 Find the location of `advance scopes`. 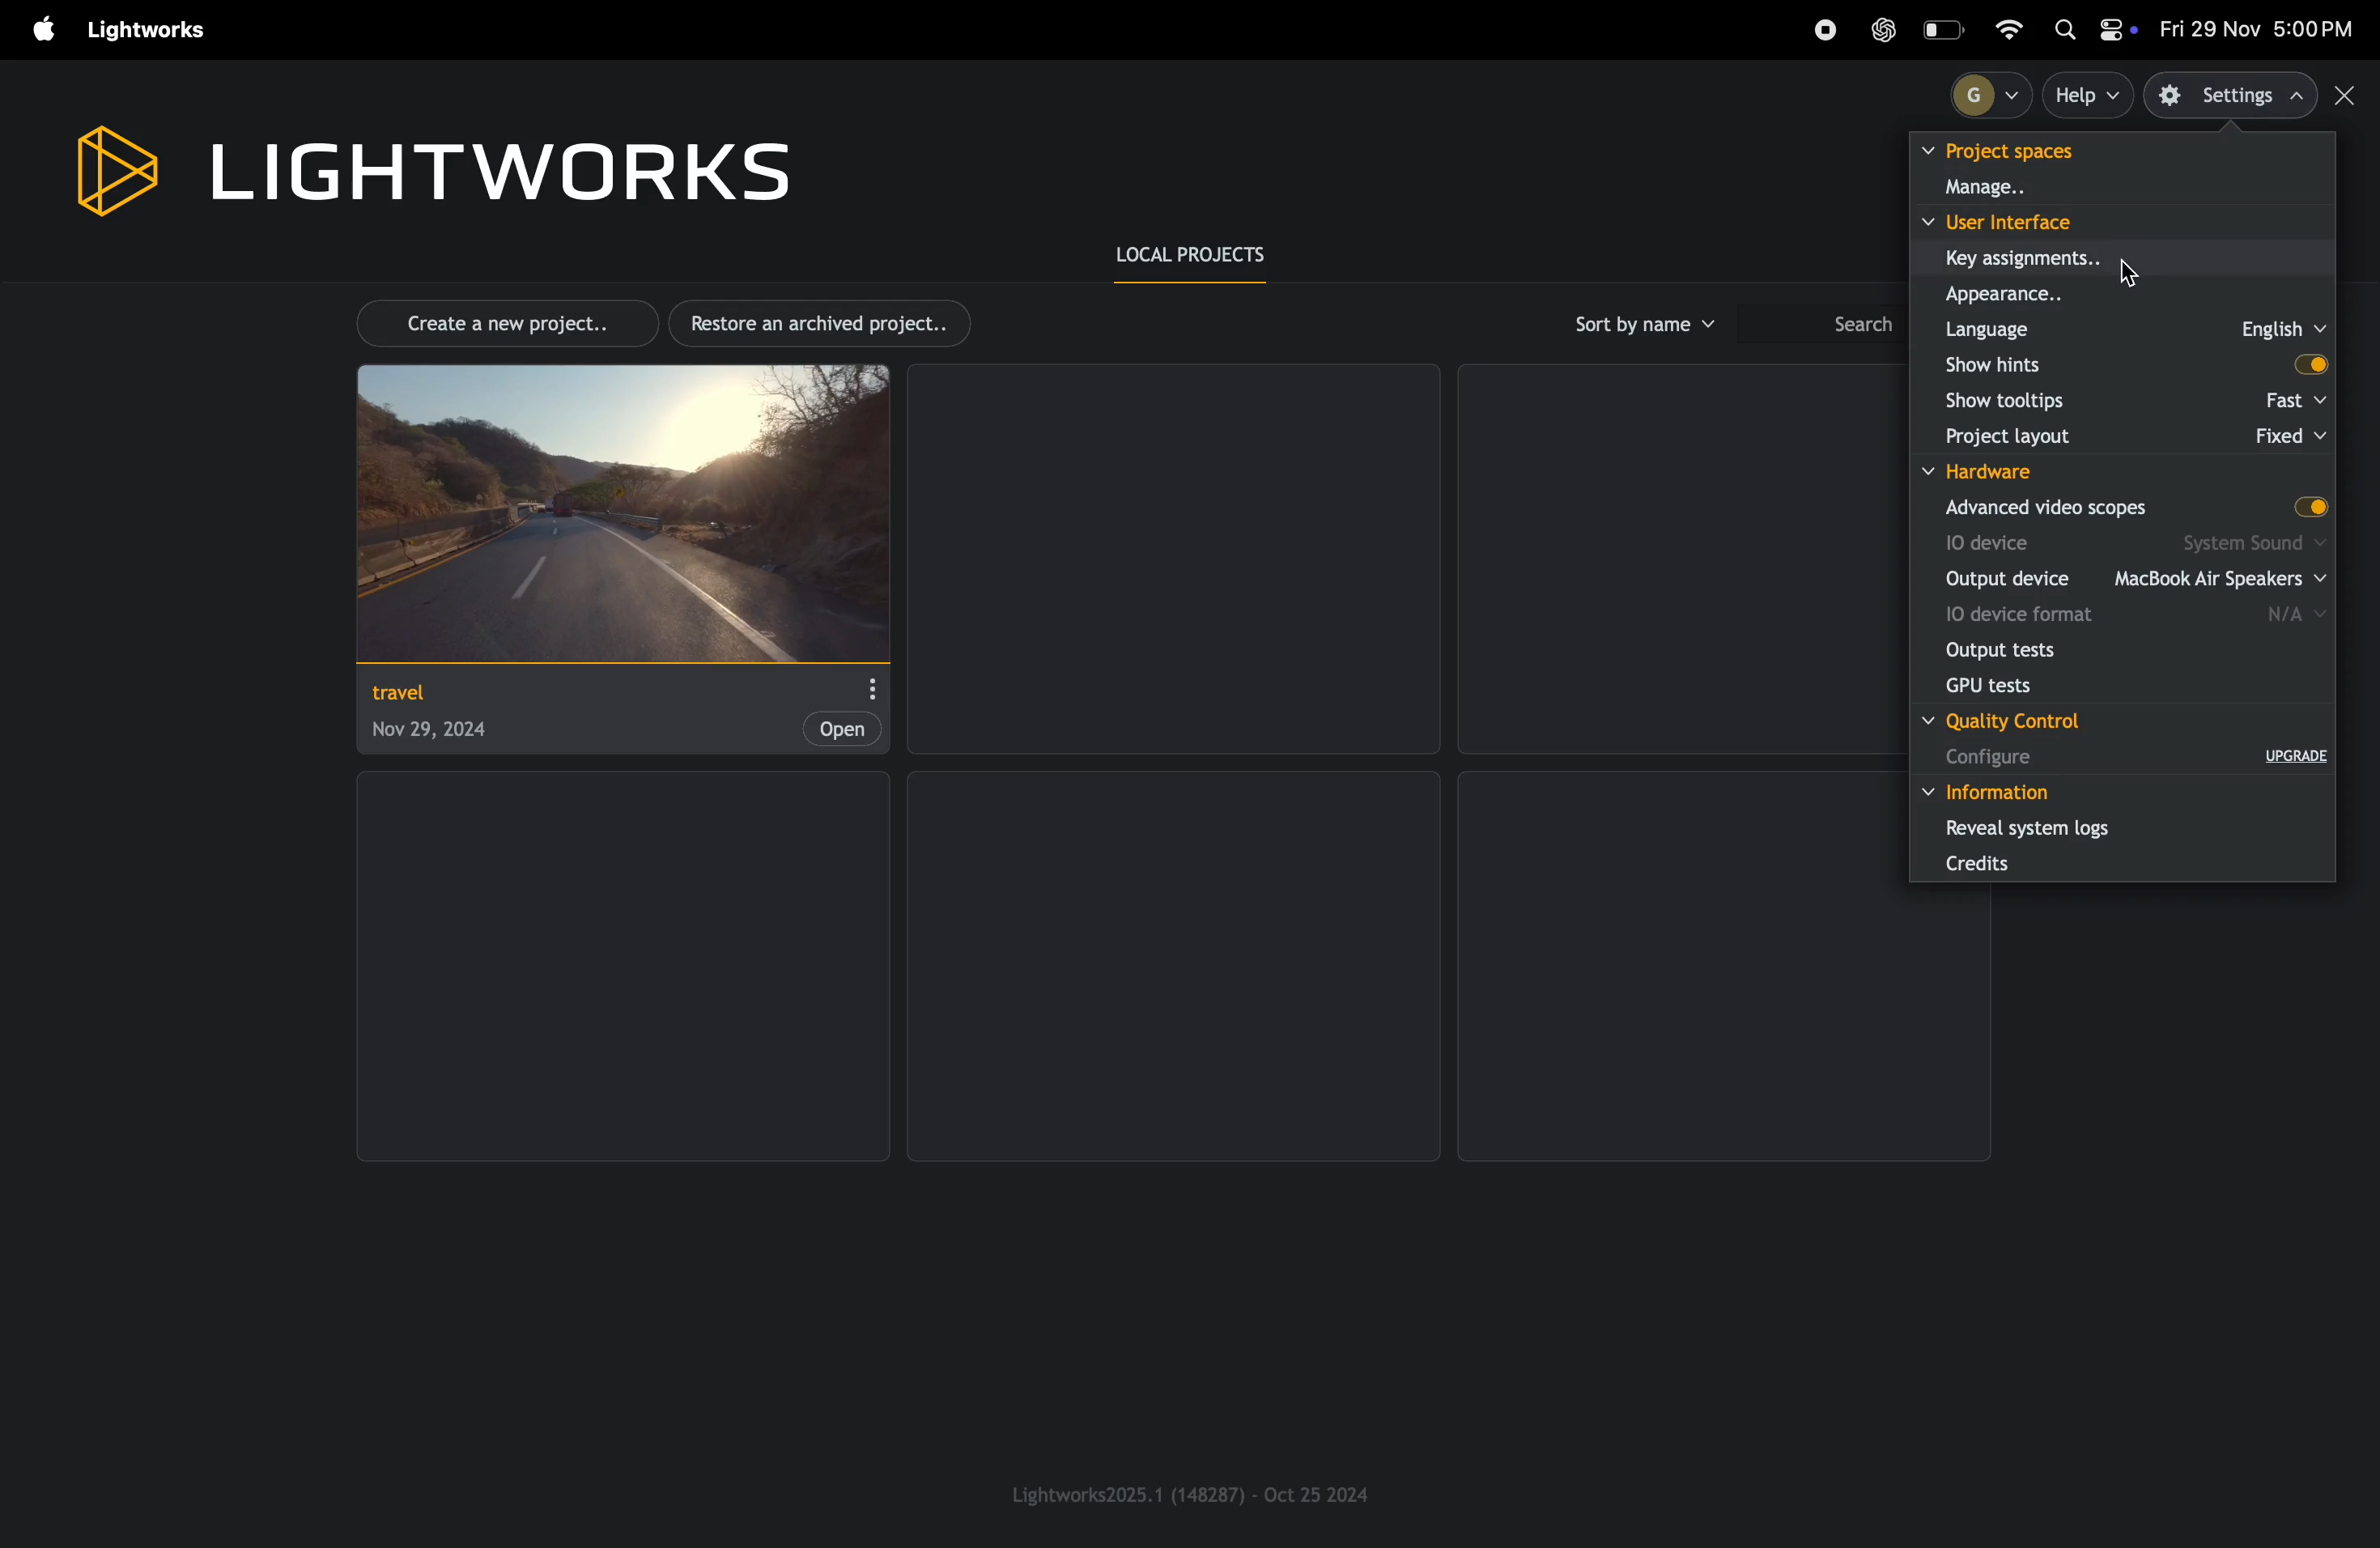

advance scopes is located at coordinates (2052, 511).